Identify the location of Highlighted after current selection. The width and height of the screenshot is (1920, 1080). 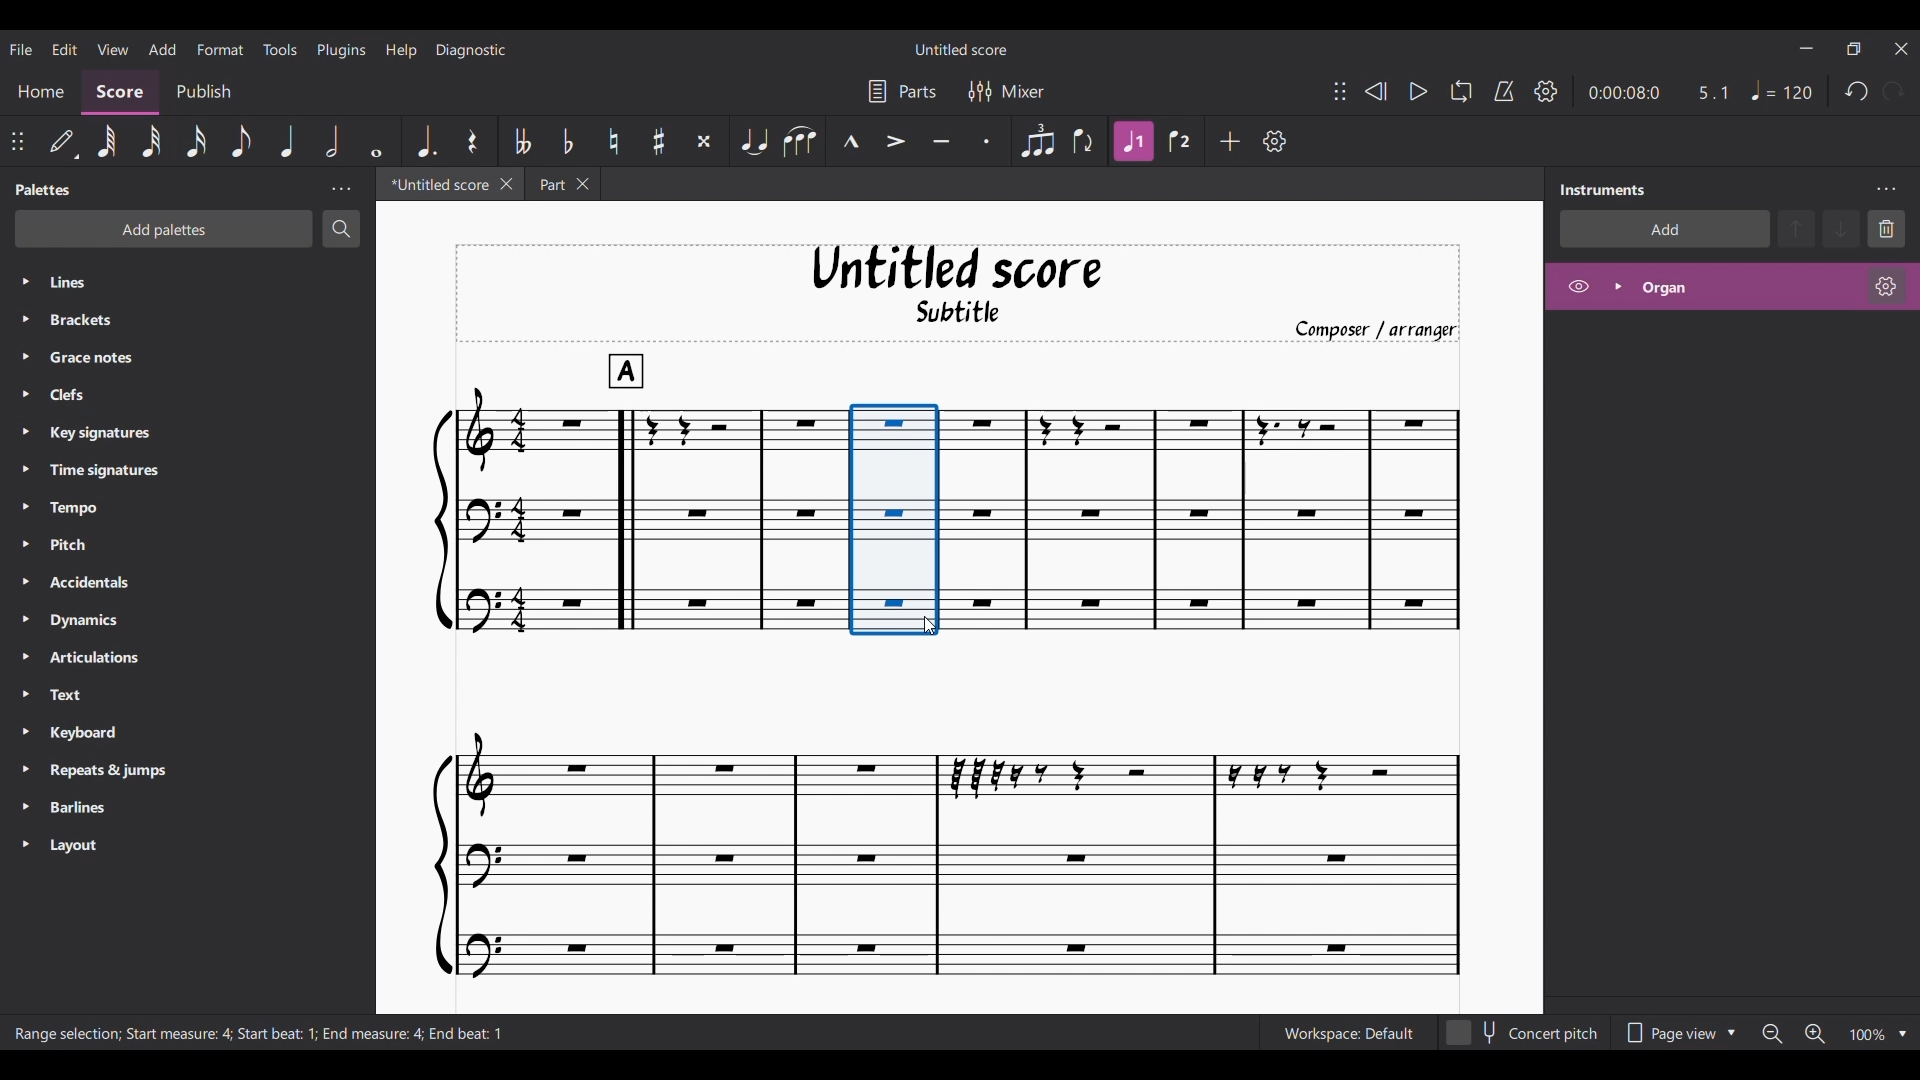
(1732, 290).